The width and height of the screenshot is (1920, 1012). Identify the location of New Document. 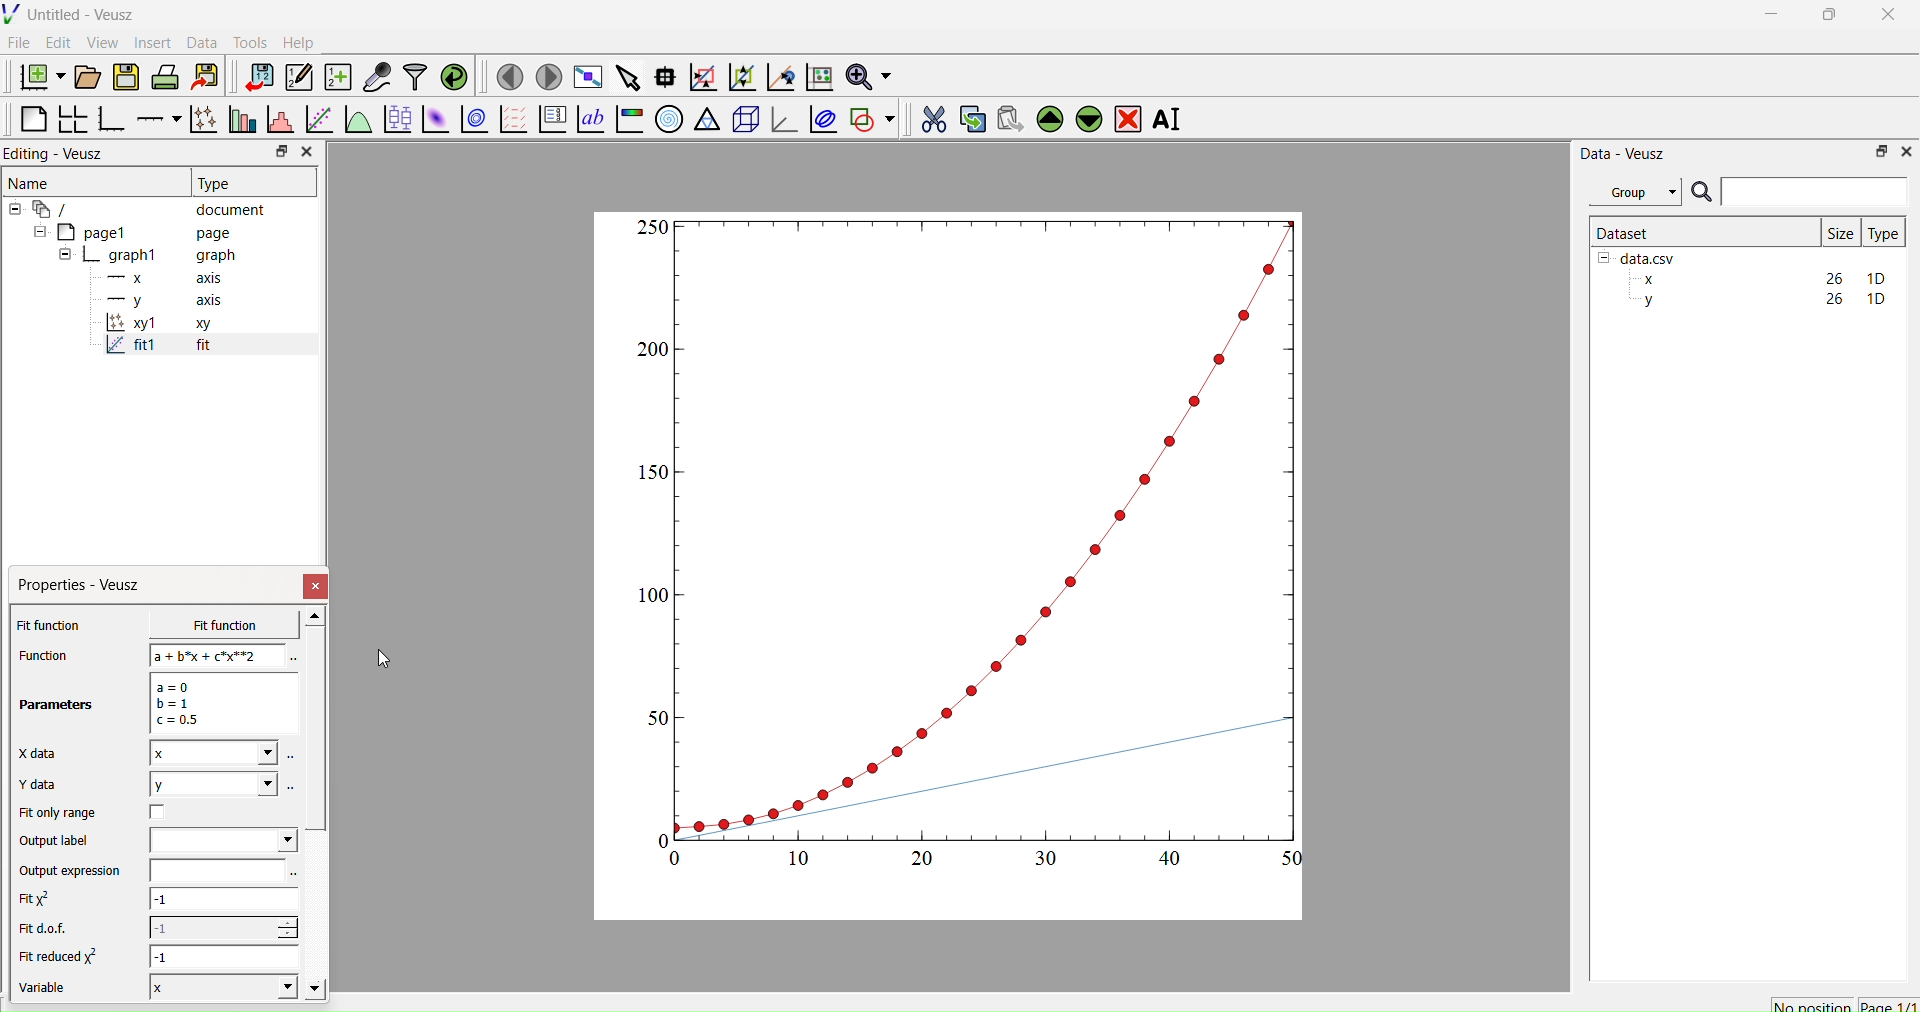
(37, 74).